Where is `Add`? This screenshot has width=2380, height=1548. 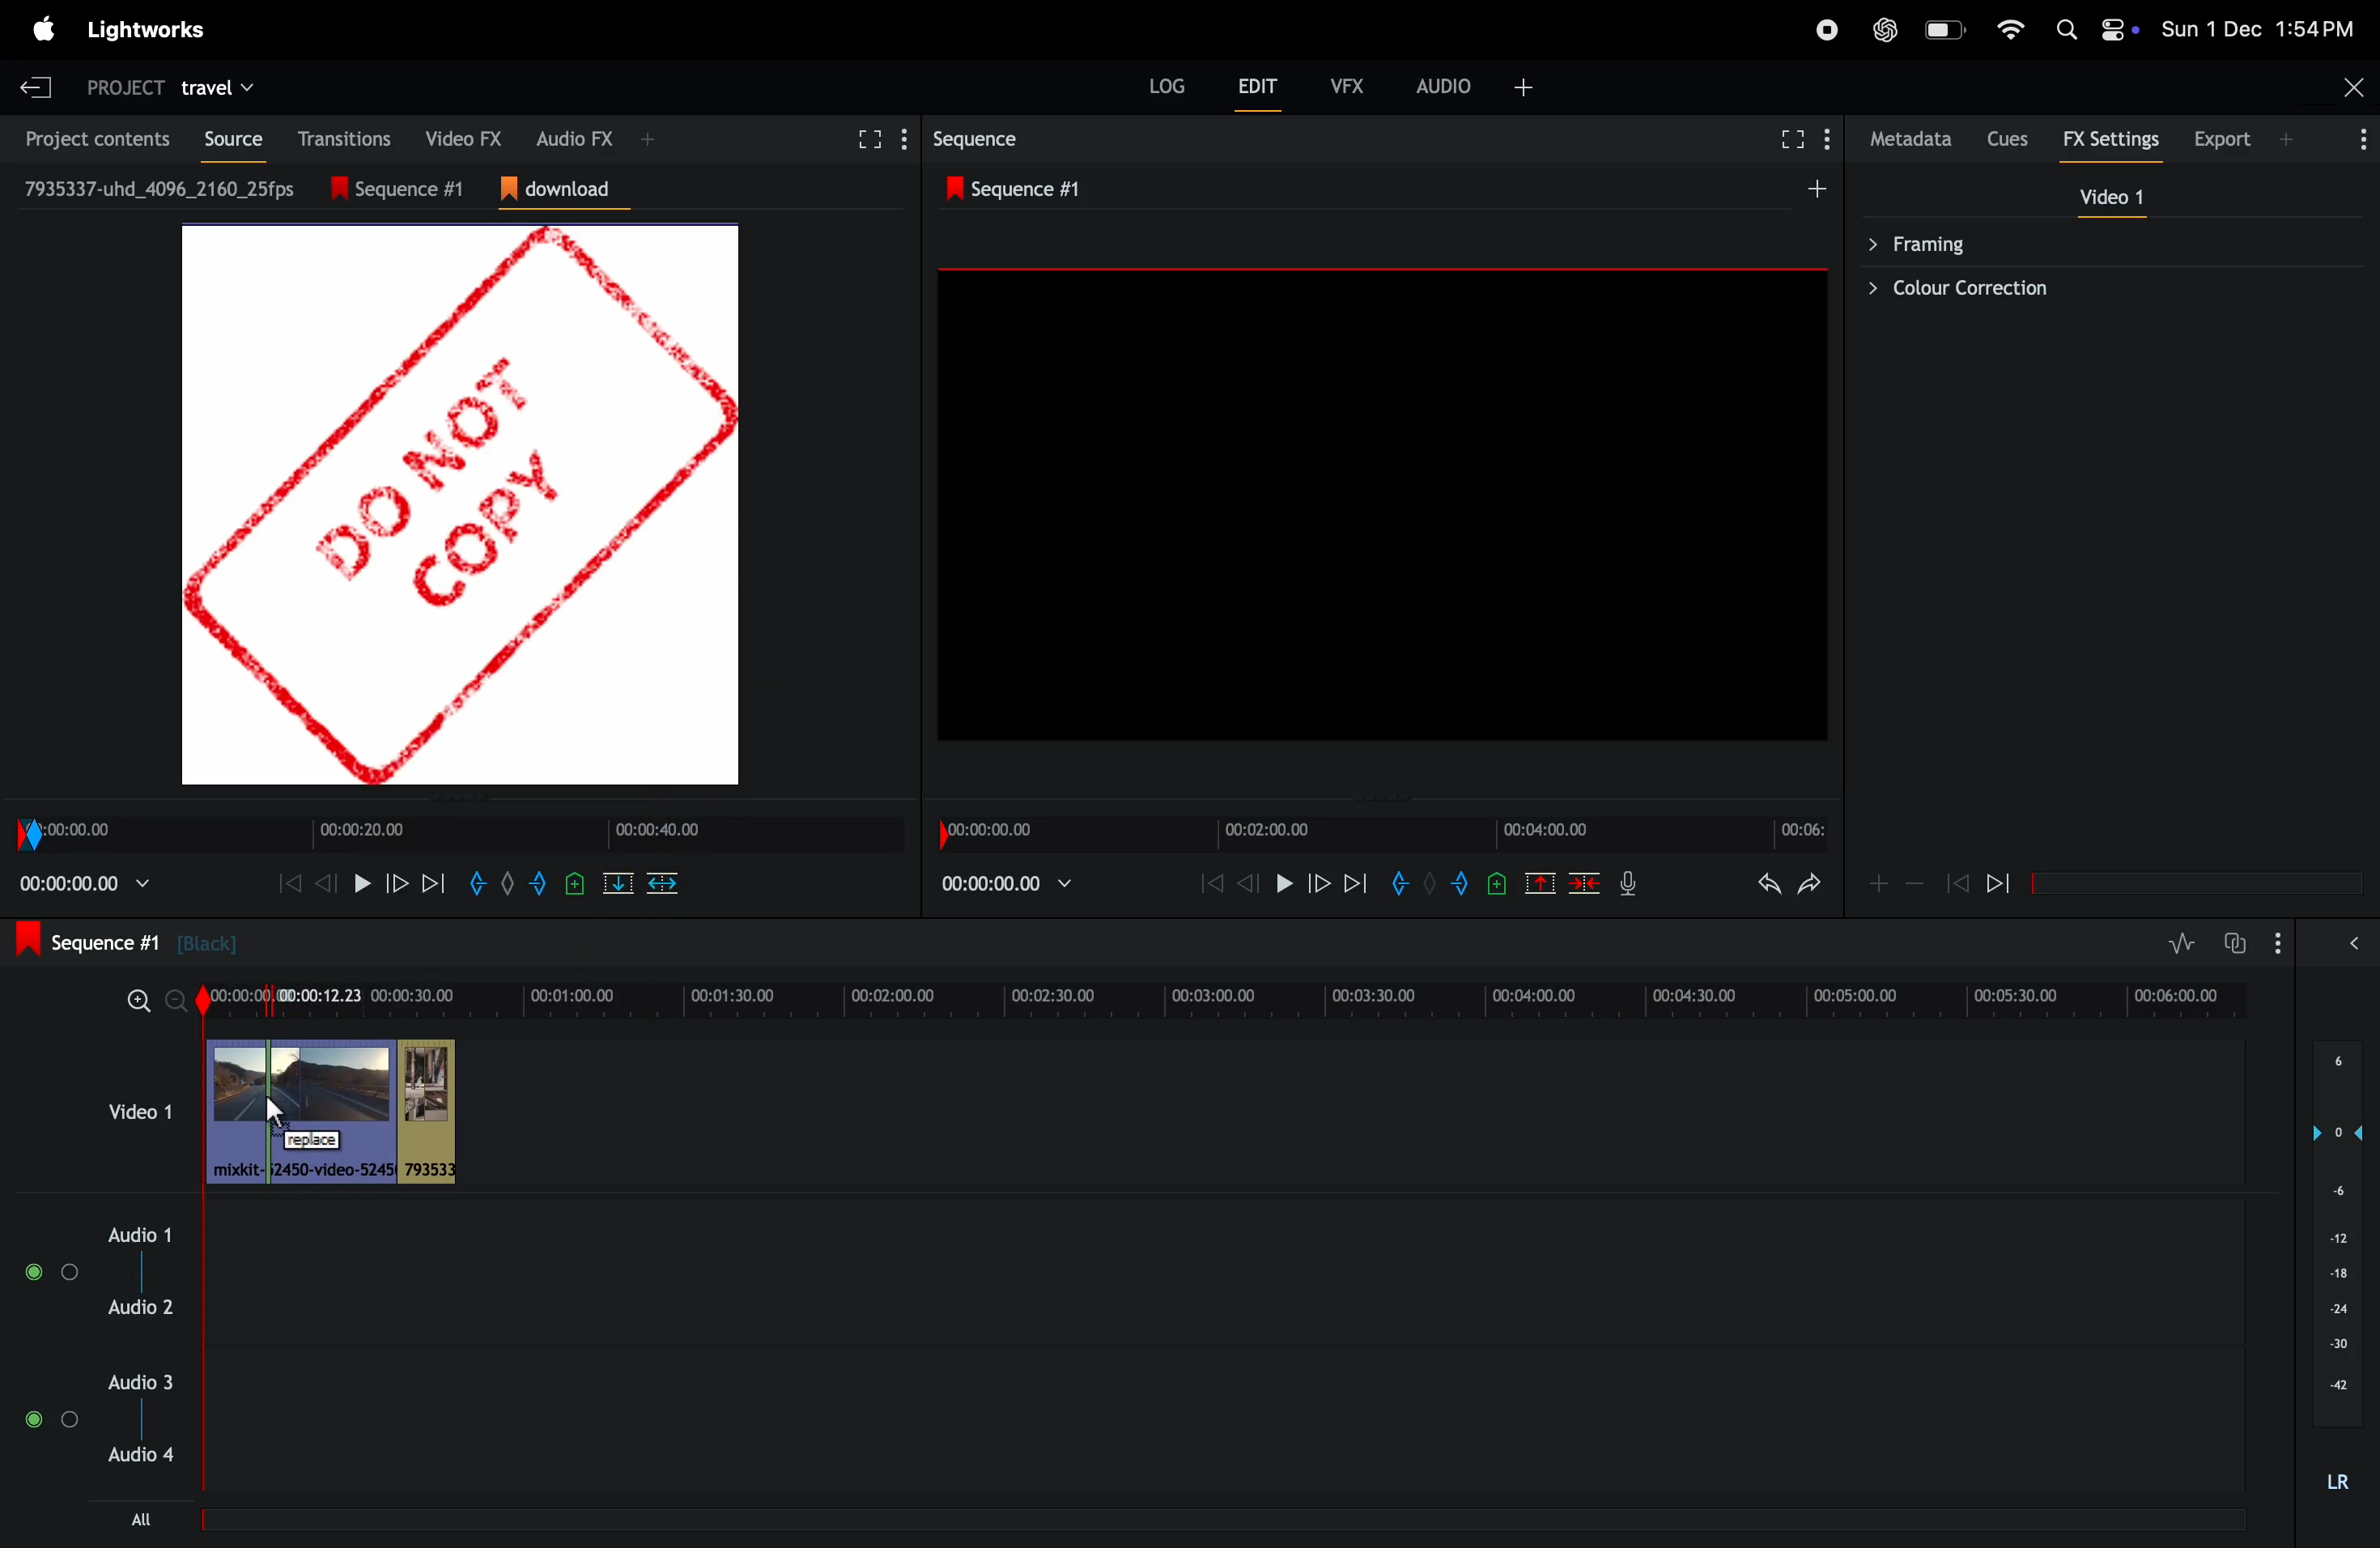
Add is located at coordinates (2285, 139).